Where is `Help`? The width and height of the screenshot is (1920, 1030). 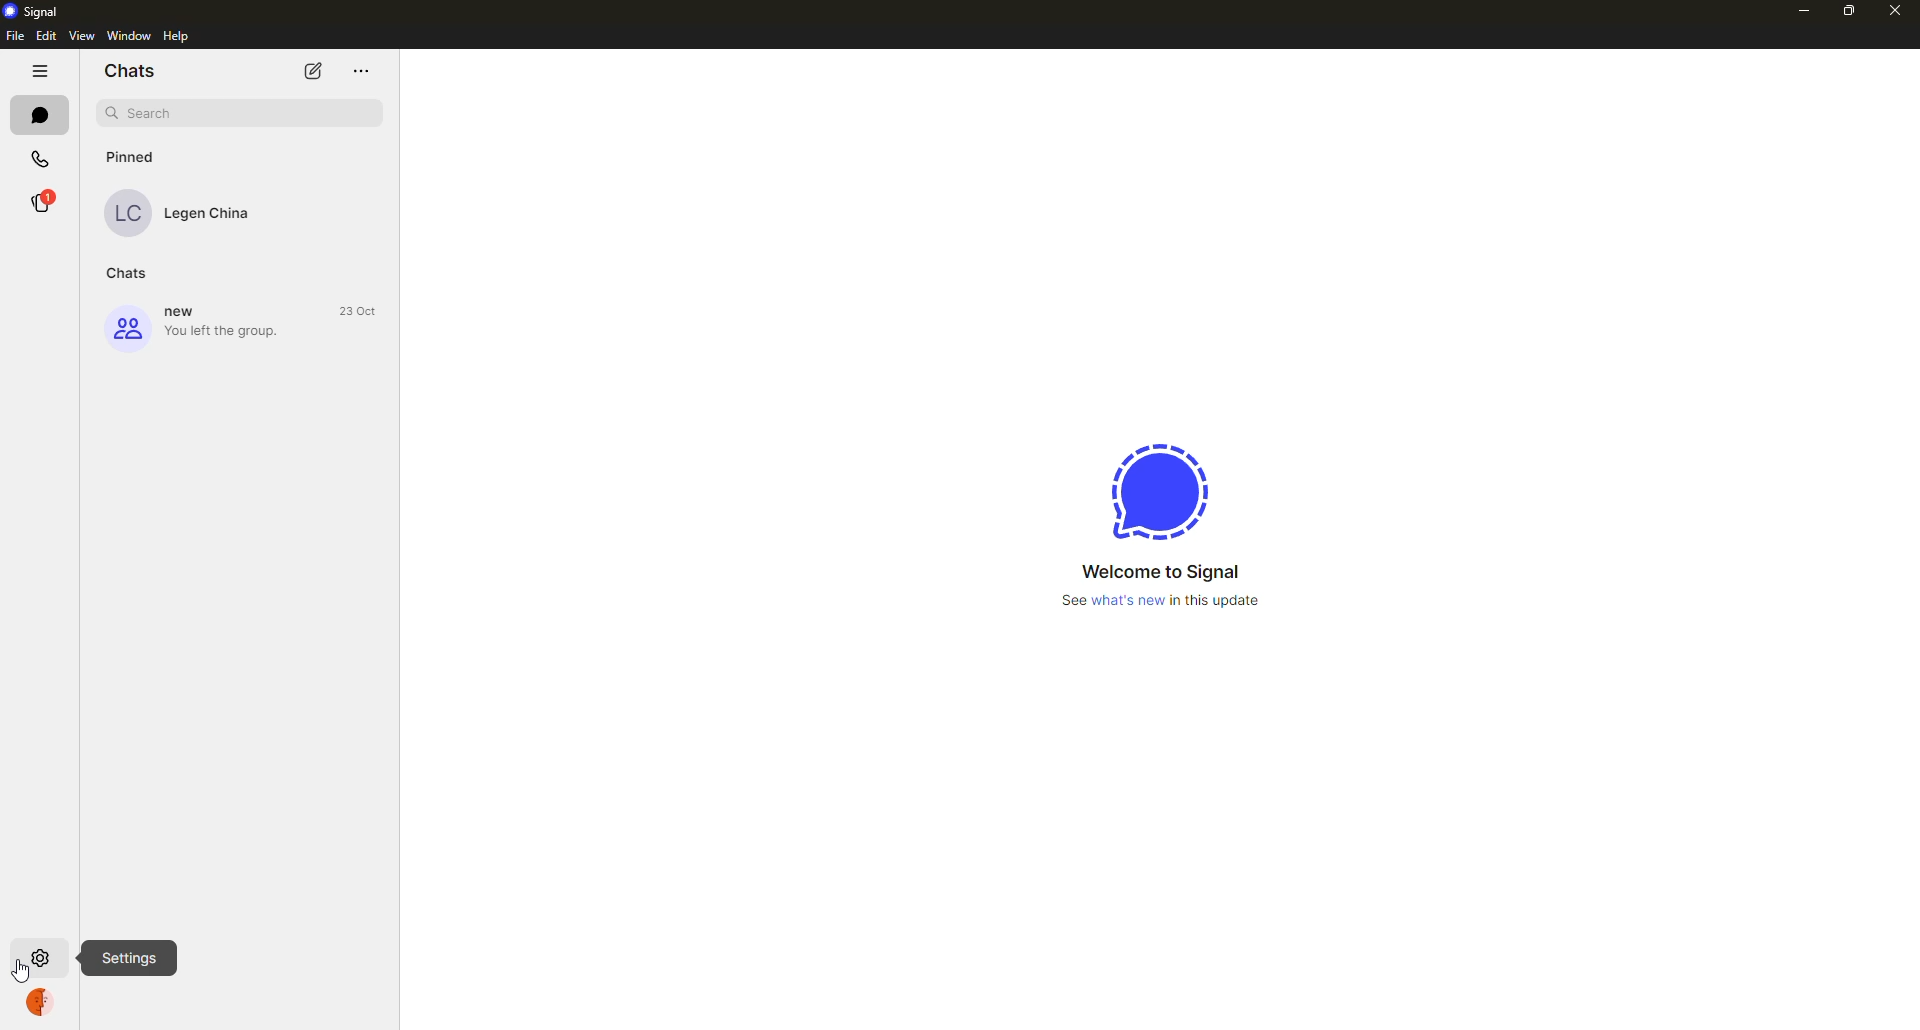 Help is located at coordinates (176, 36).